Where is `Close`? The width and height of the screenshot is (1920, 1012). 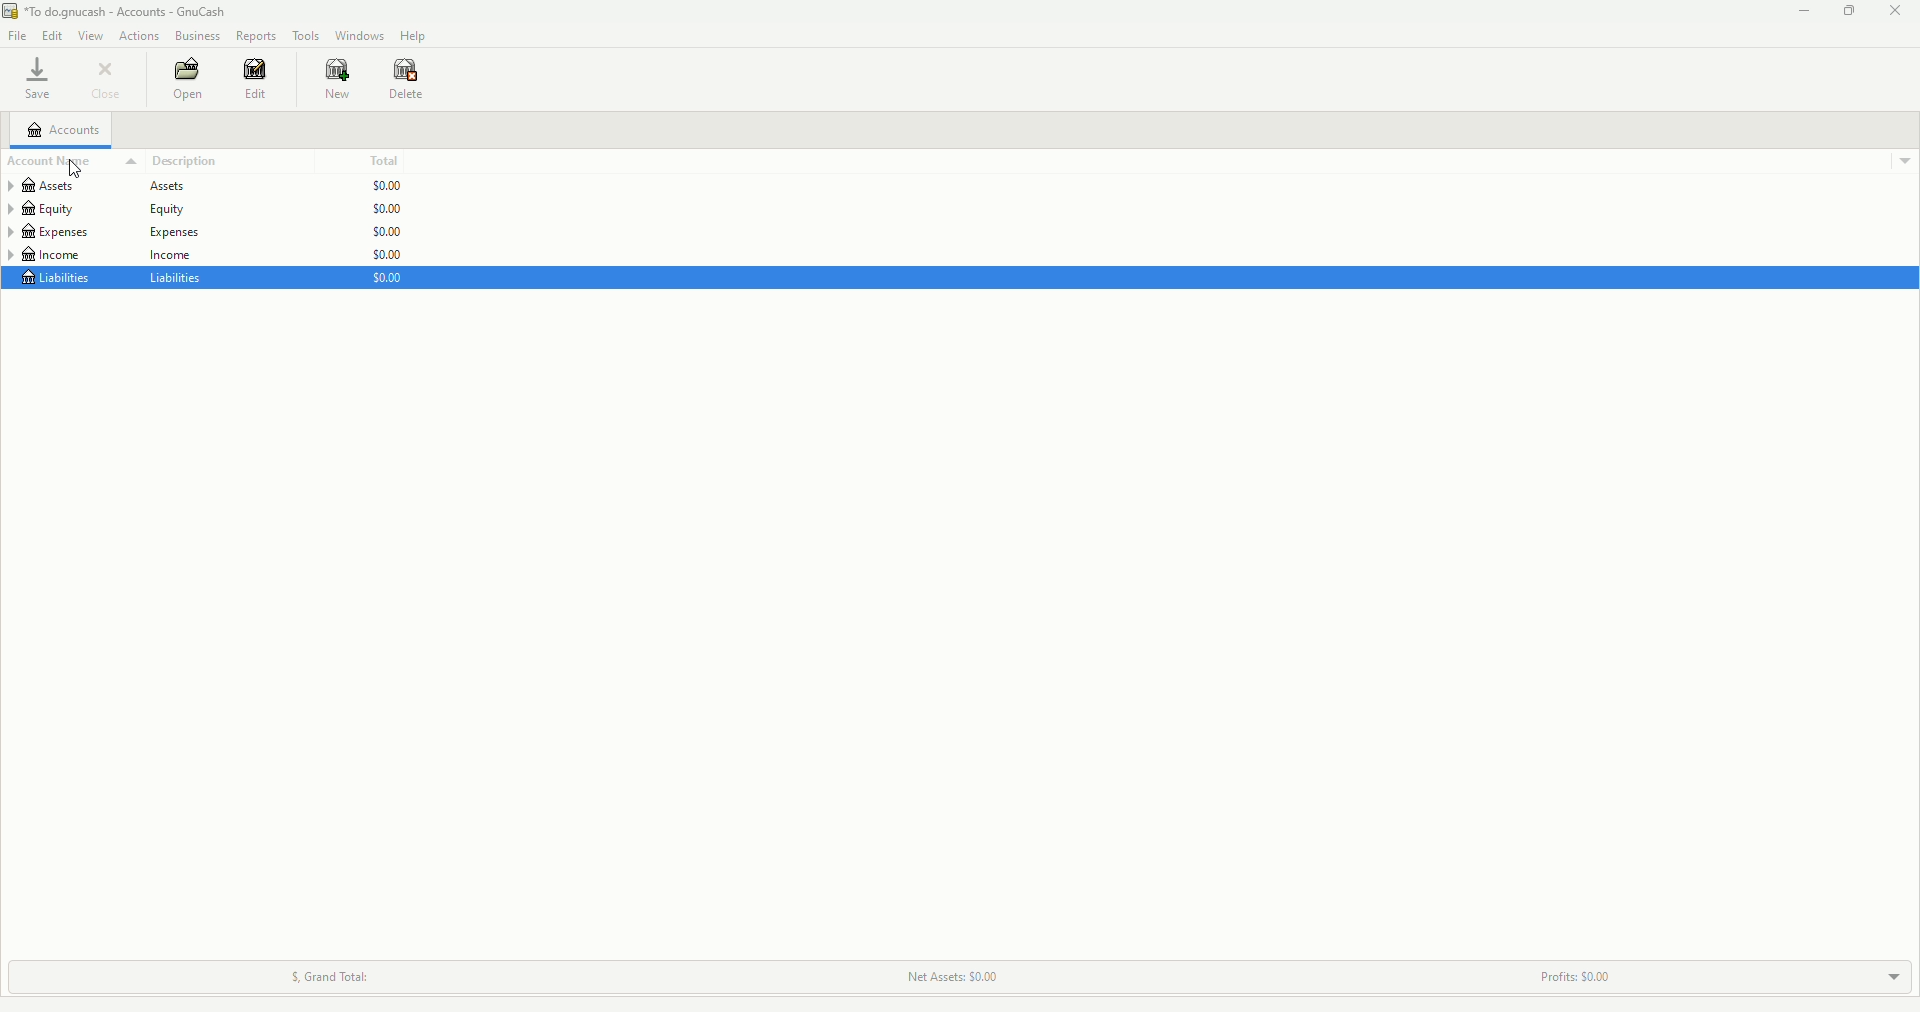
Close is located at coordinates (1898, 11).